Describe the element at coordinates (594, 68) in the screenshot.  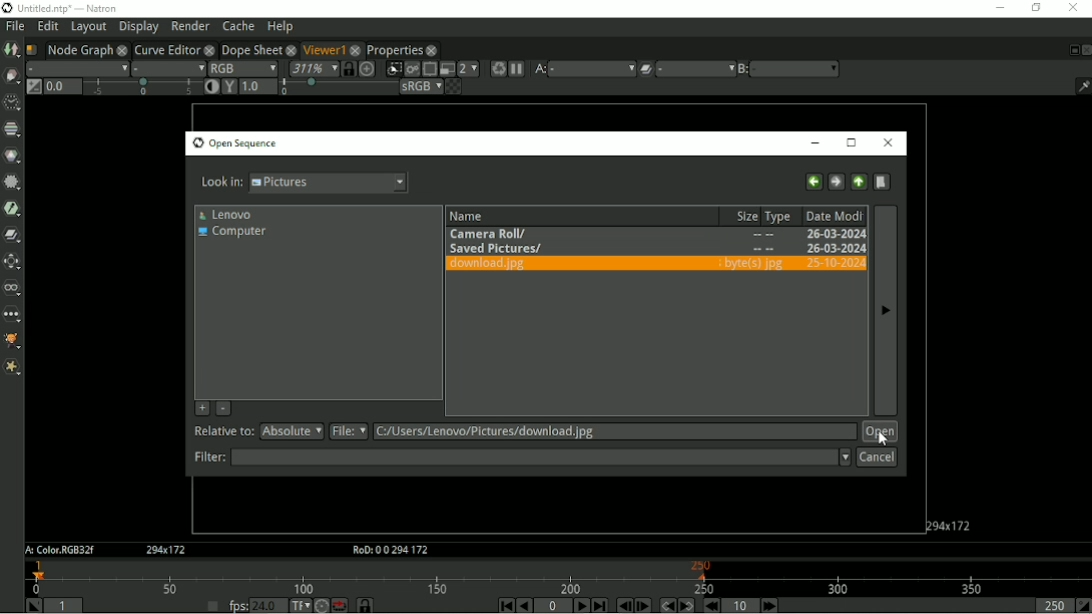
I see `a menu` at that location.